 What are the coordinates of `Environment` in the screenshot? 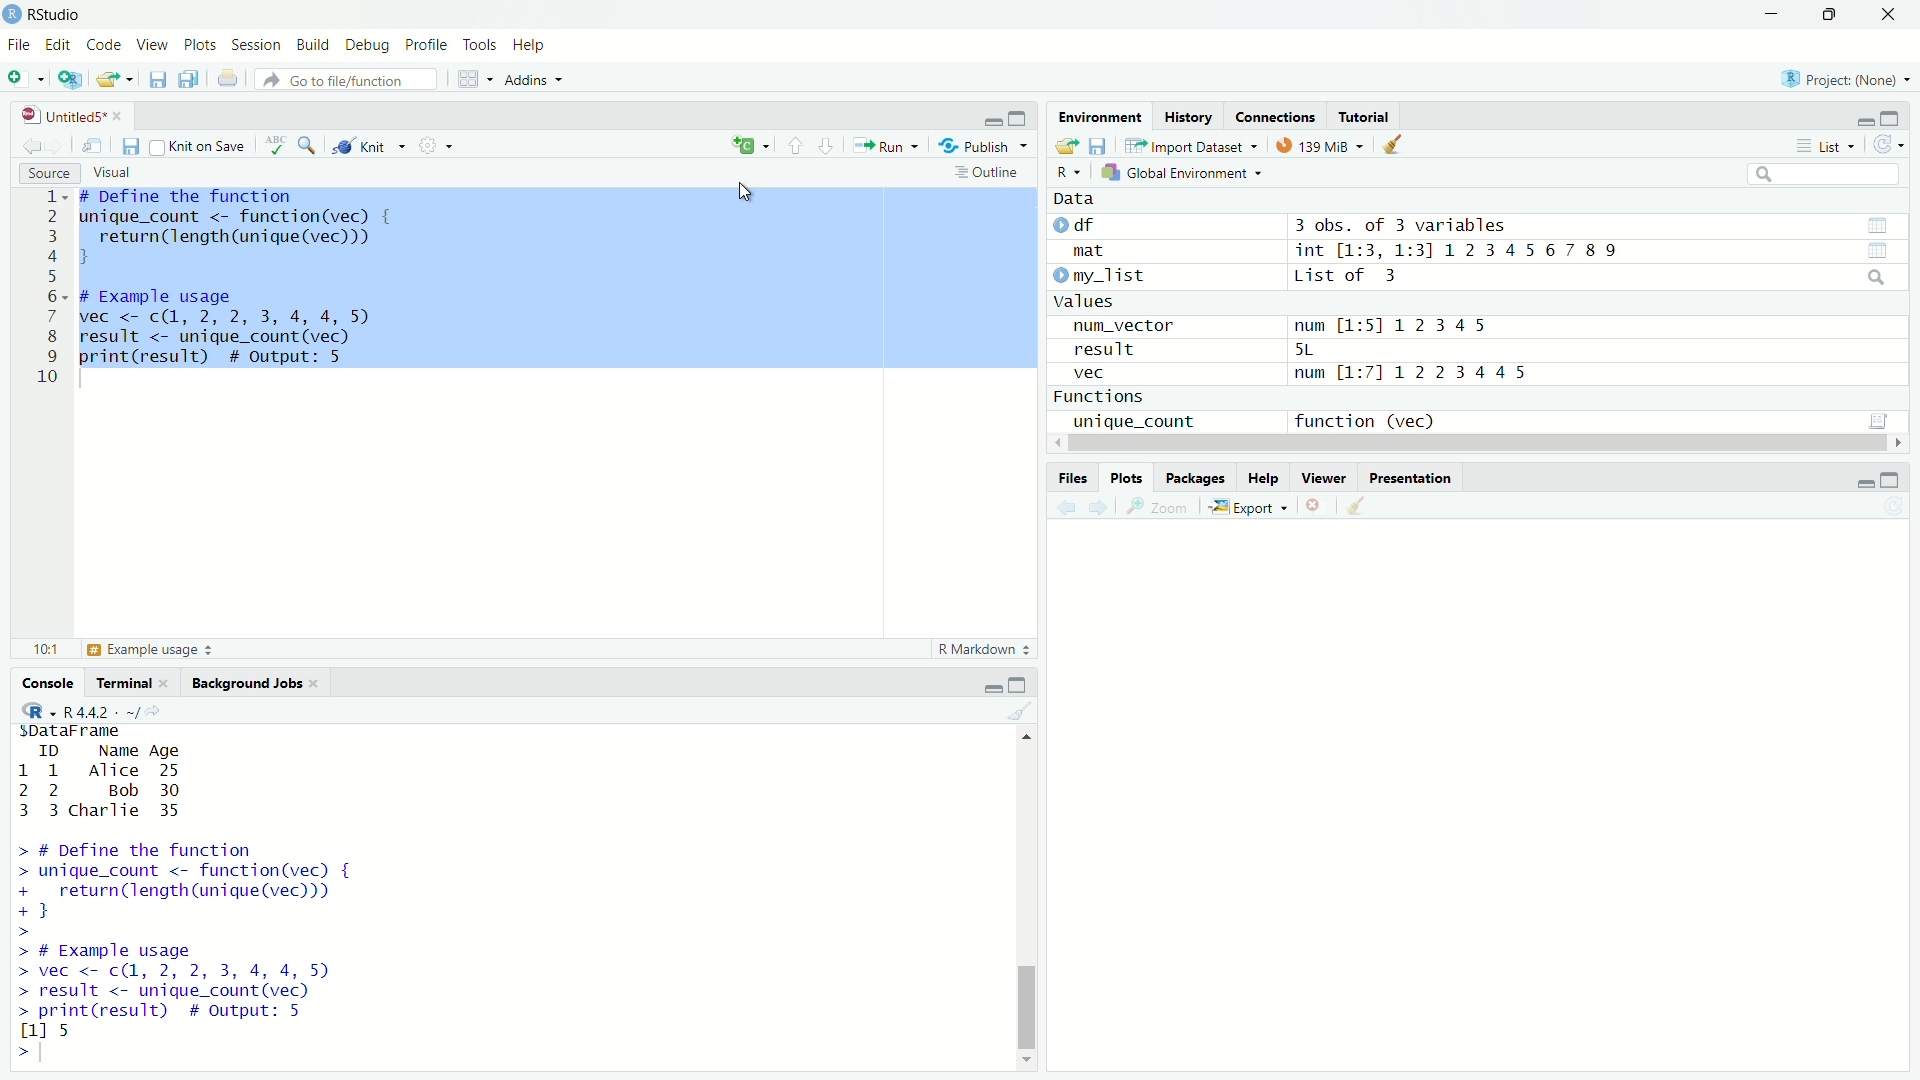 It's located at (1101, 118).